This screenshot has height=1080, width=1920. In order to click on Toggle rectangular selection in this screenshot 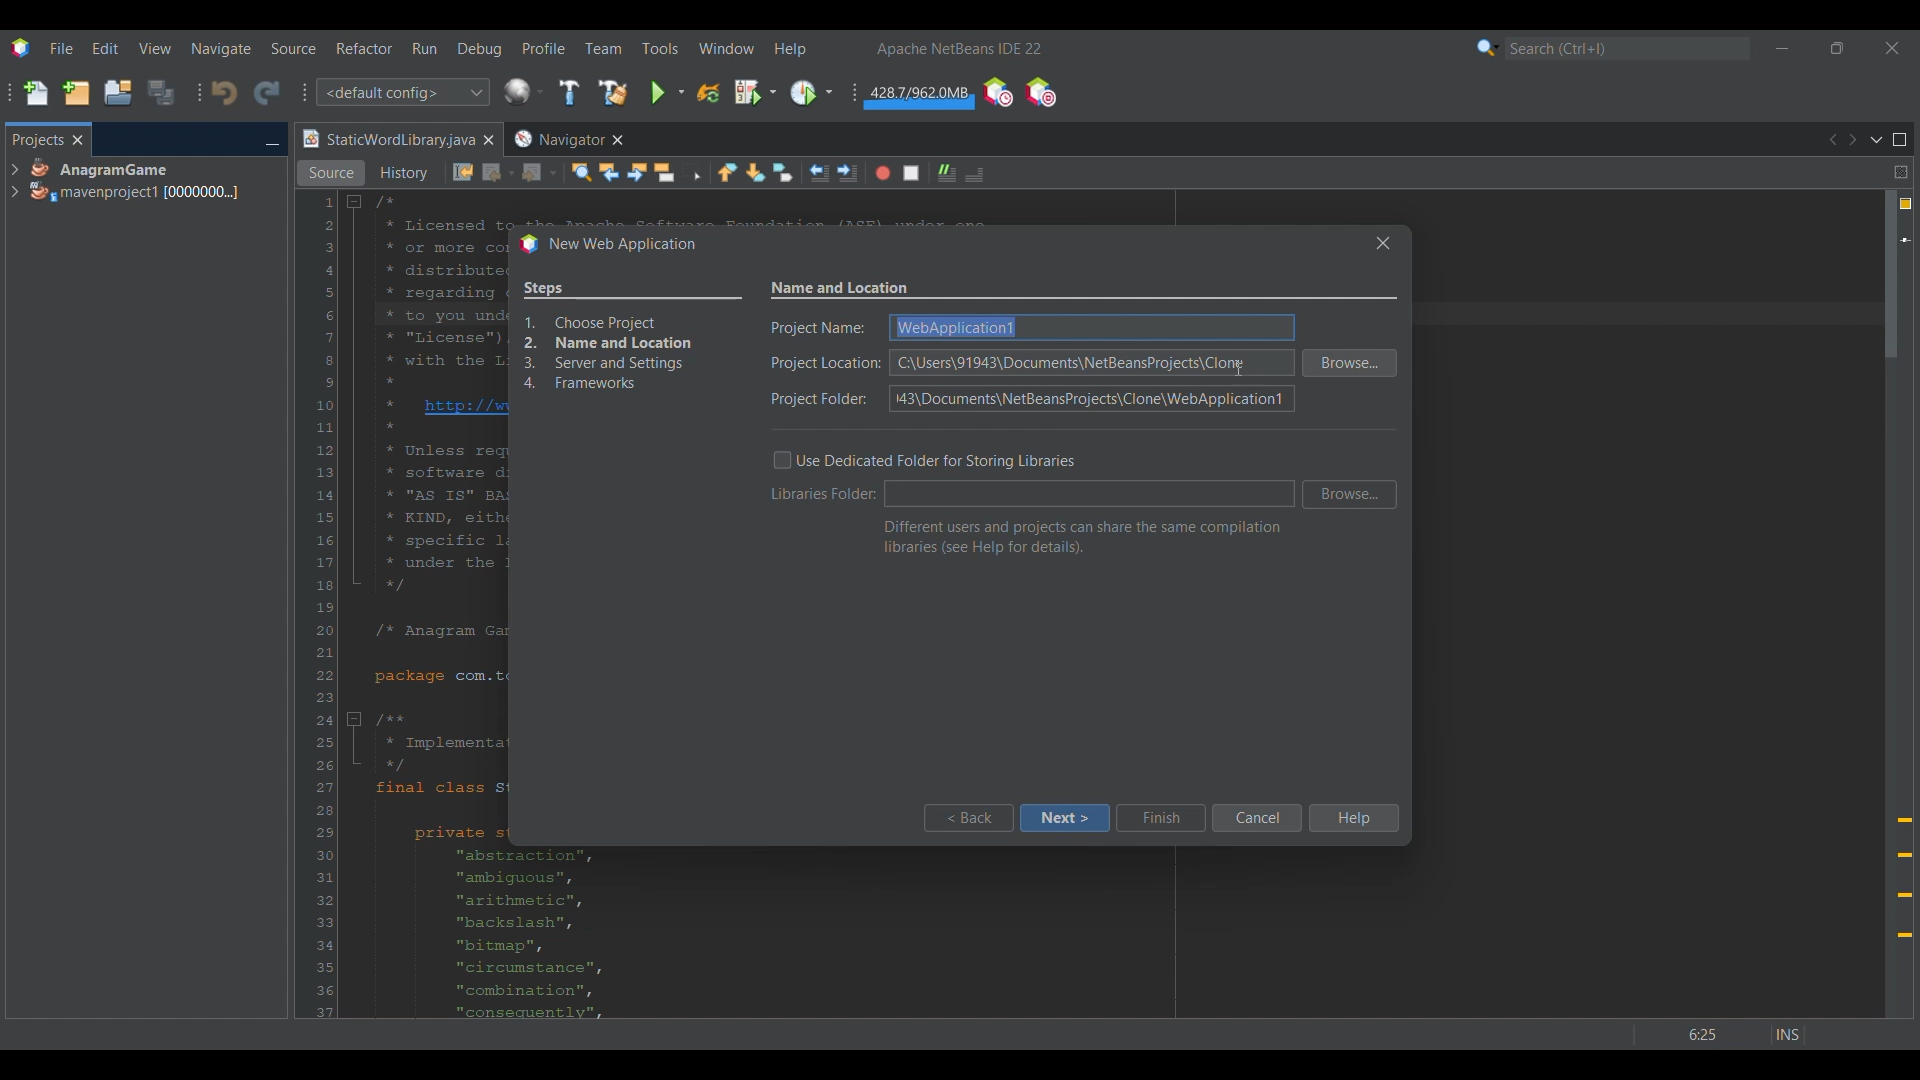, I will do `click(692, 171)`.